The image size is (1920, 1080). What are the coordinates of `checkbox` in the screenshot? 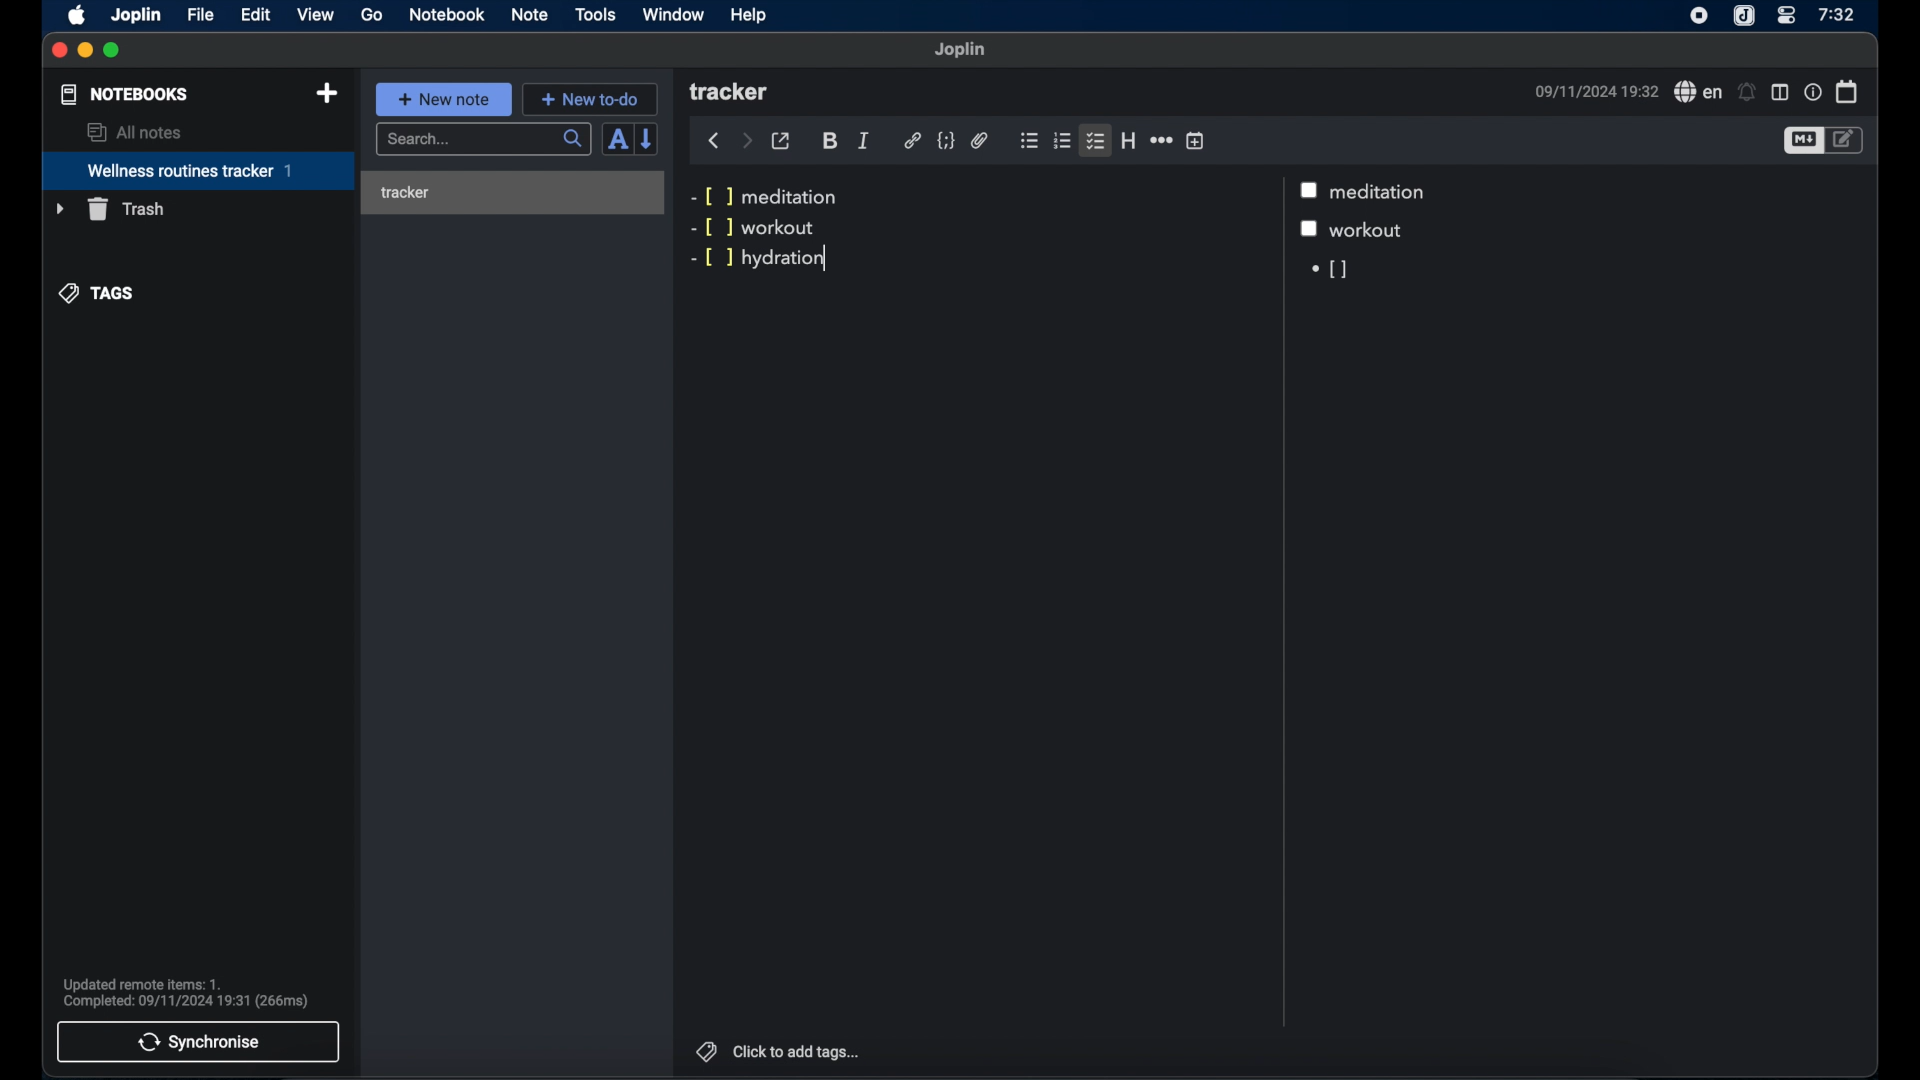 It's located at (1313, 230).